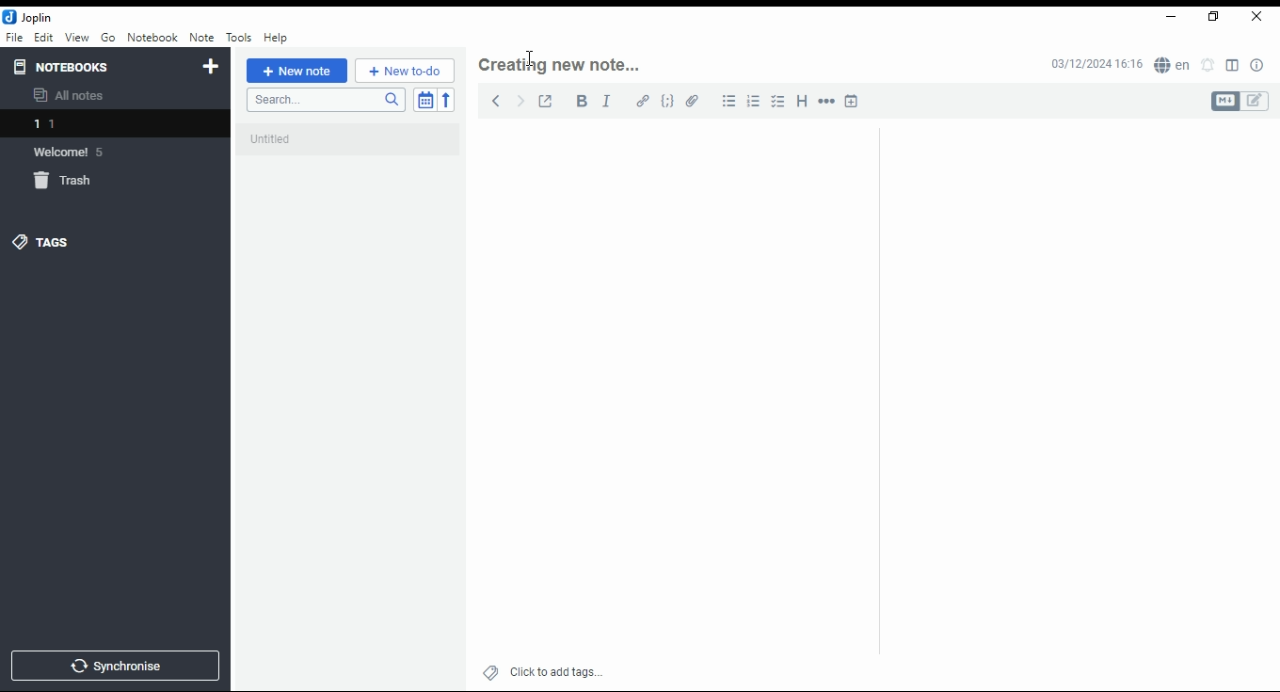  What do you see at coordinates (754, 100) in the screenshot?
I see `number list` at bounding box center [754, 100].